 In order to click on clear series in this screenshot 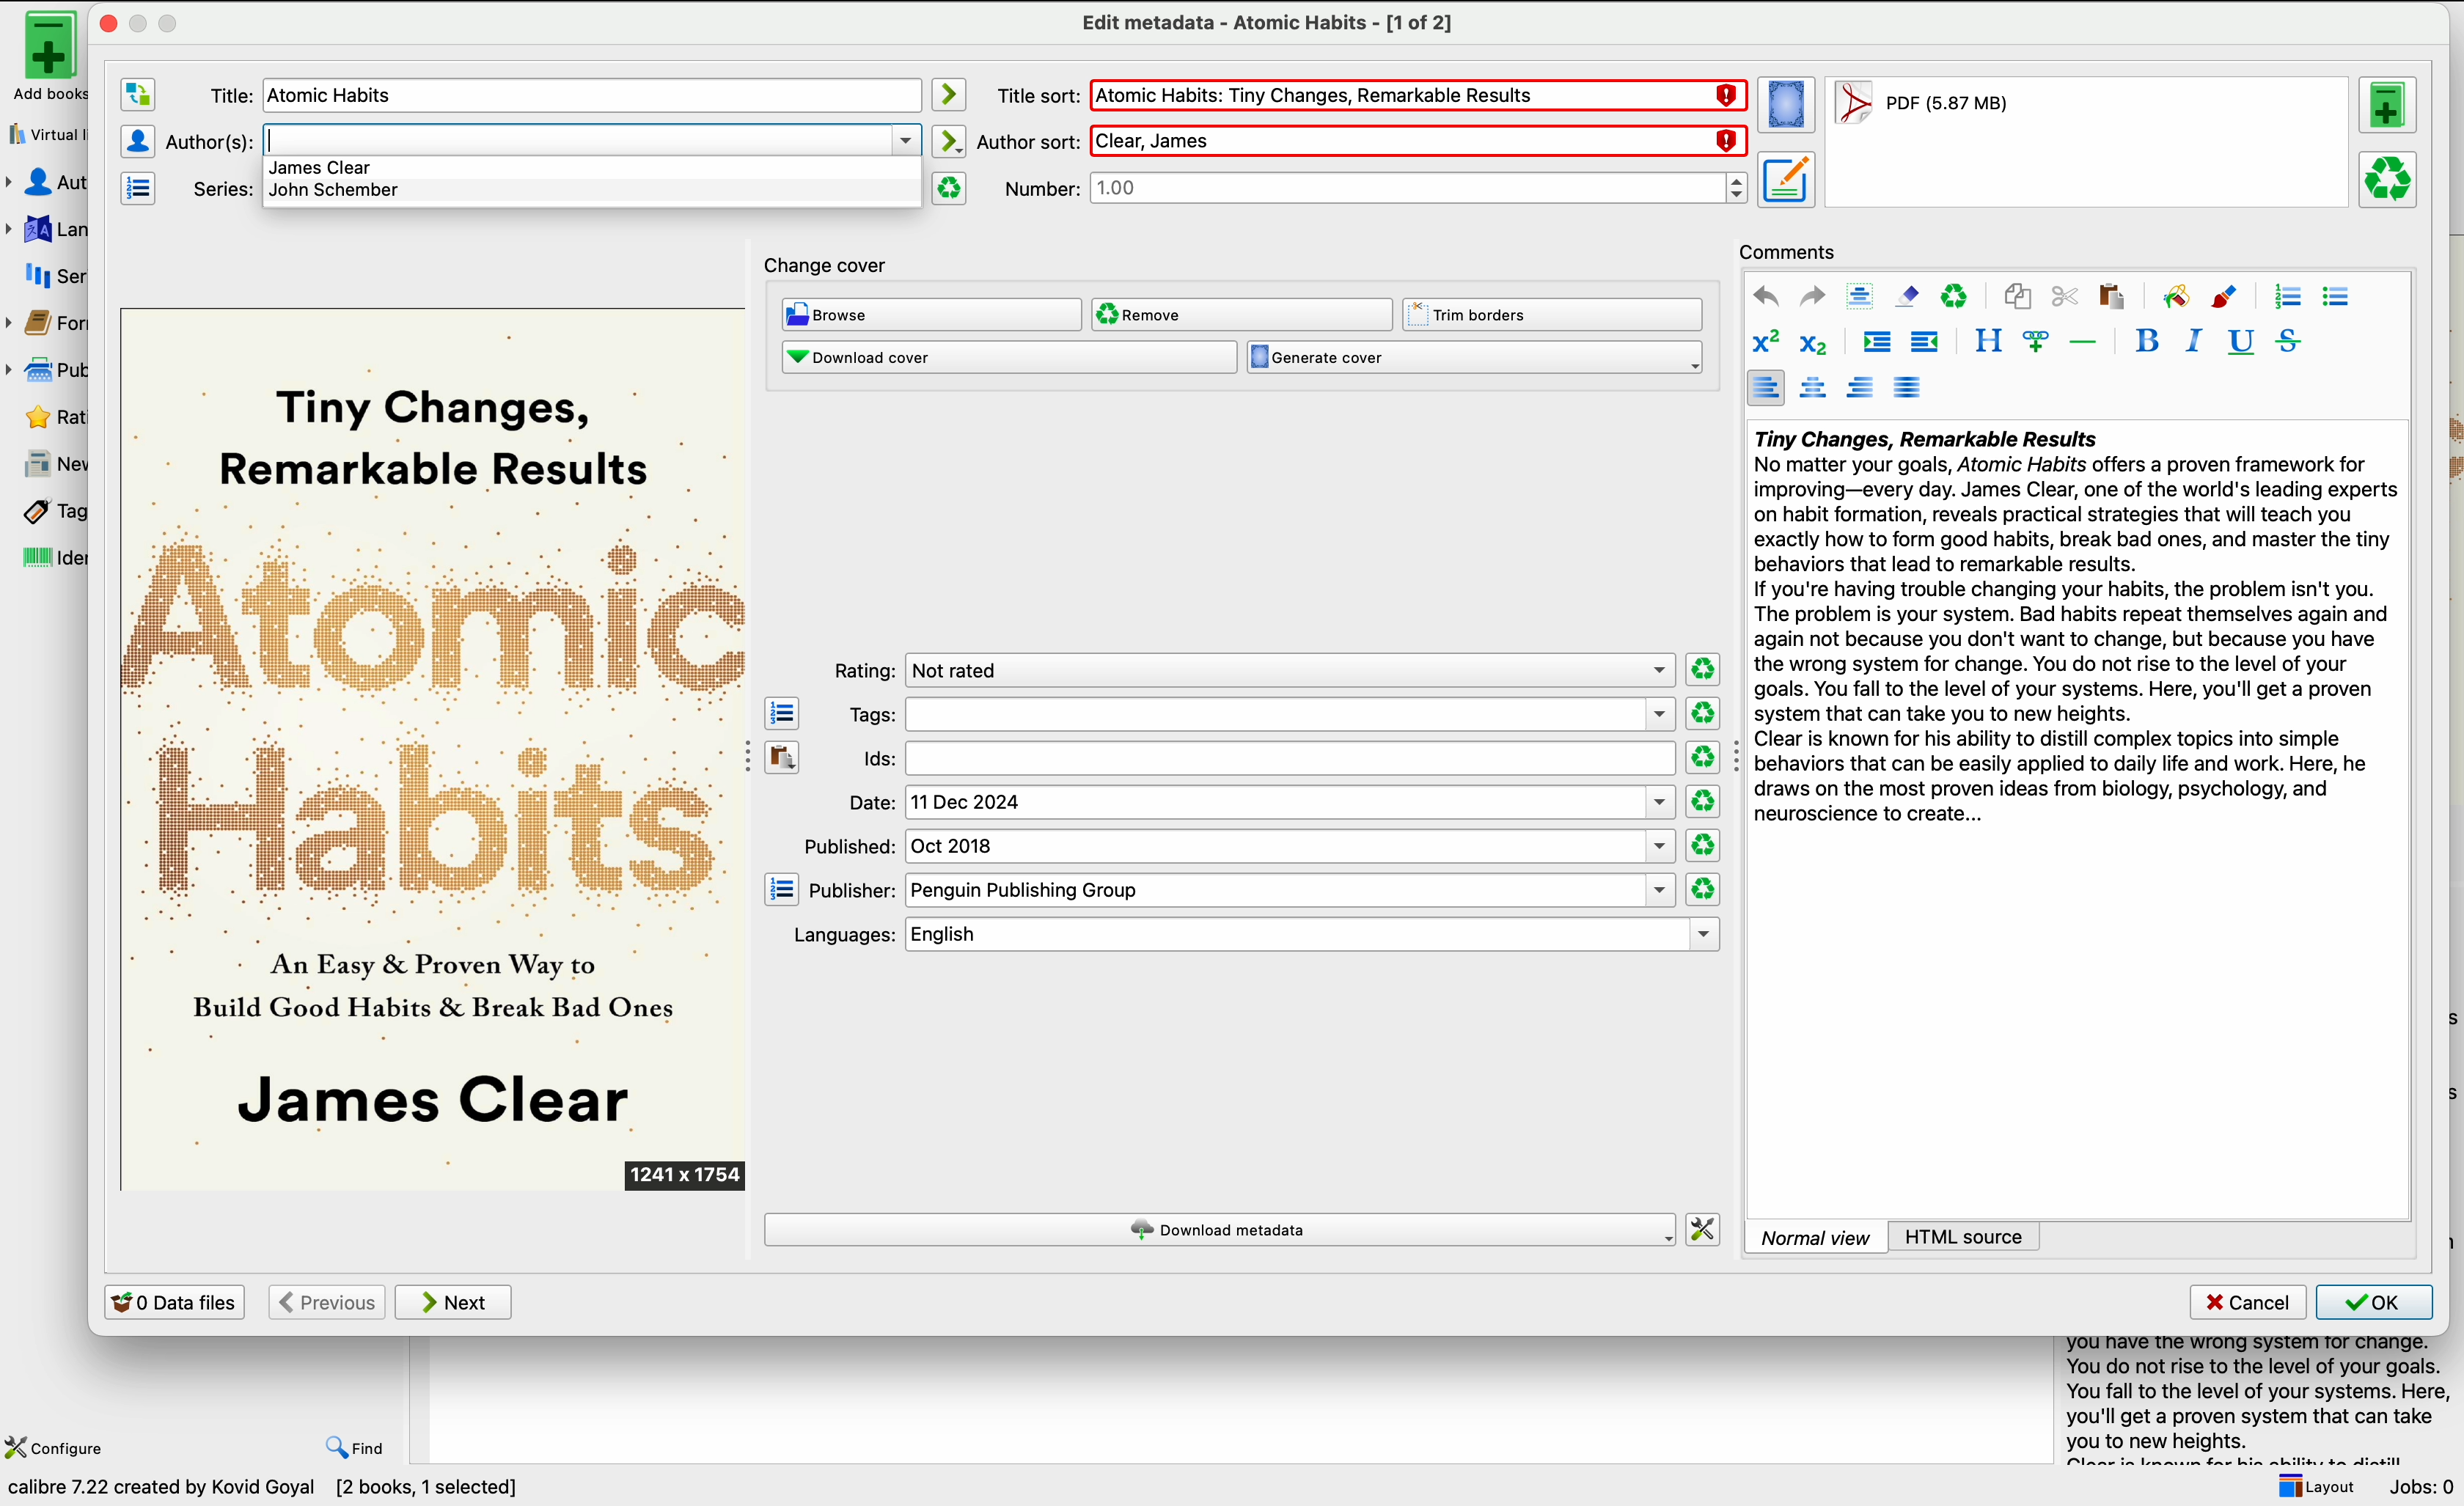, I will do `click(950, 188)`.